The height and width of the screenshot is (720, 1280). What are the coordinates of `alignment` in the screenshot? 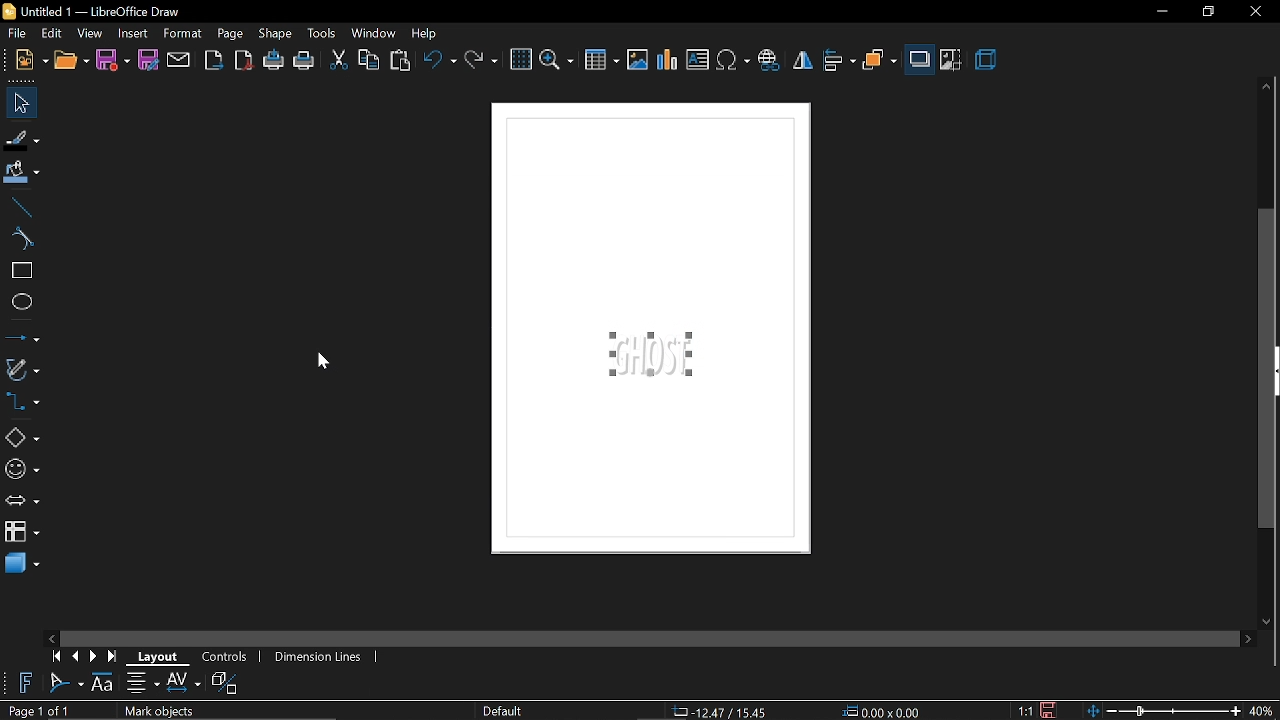 It's located at (142, 686).